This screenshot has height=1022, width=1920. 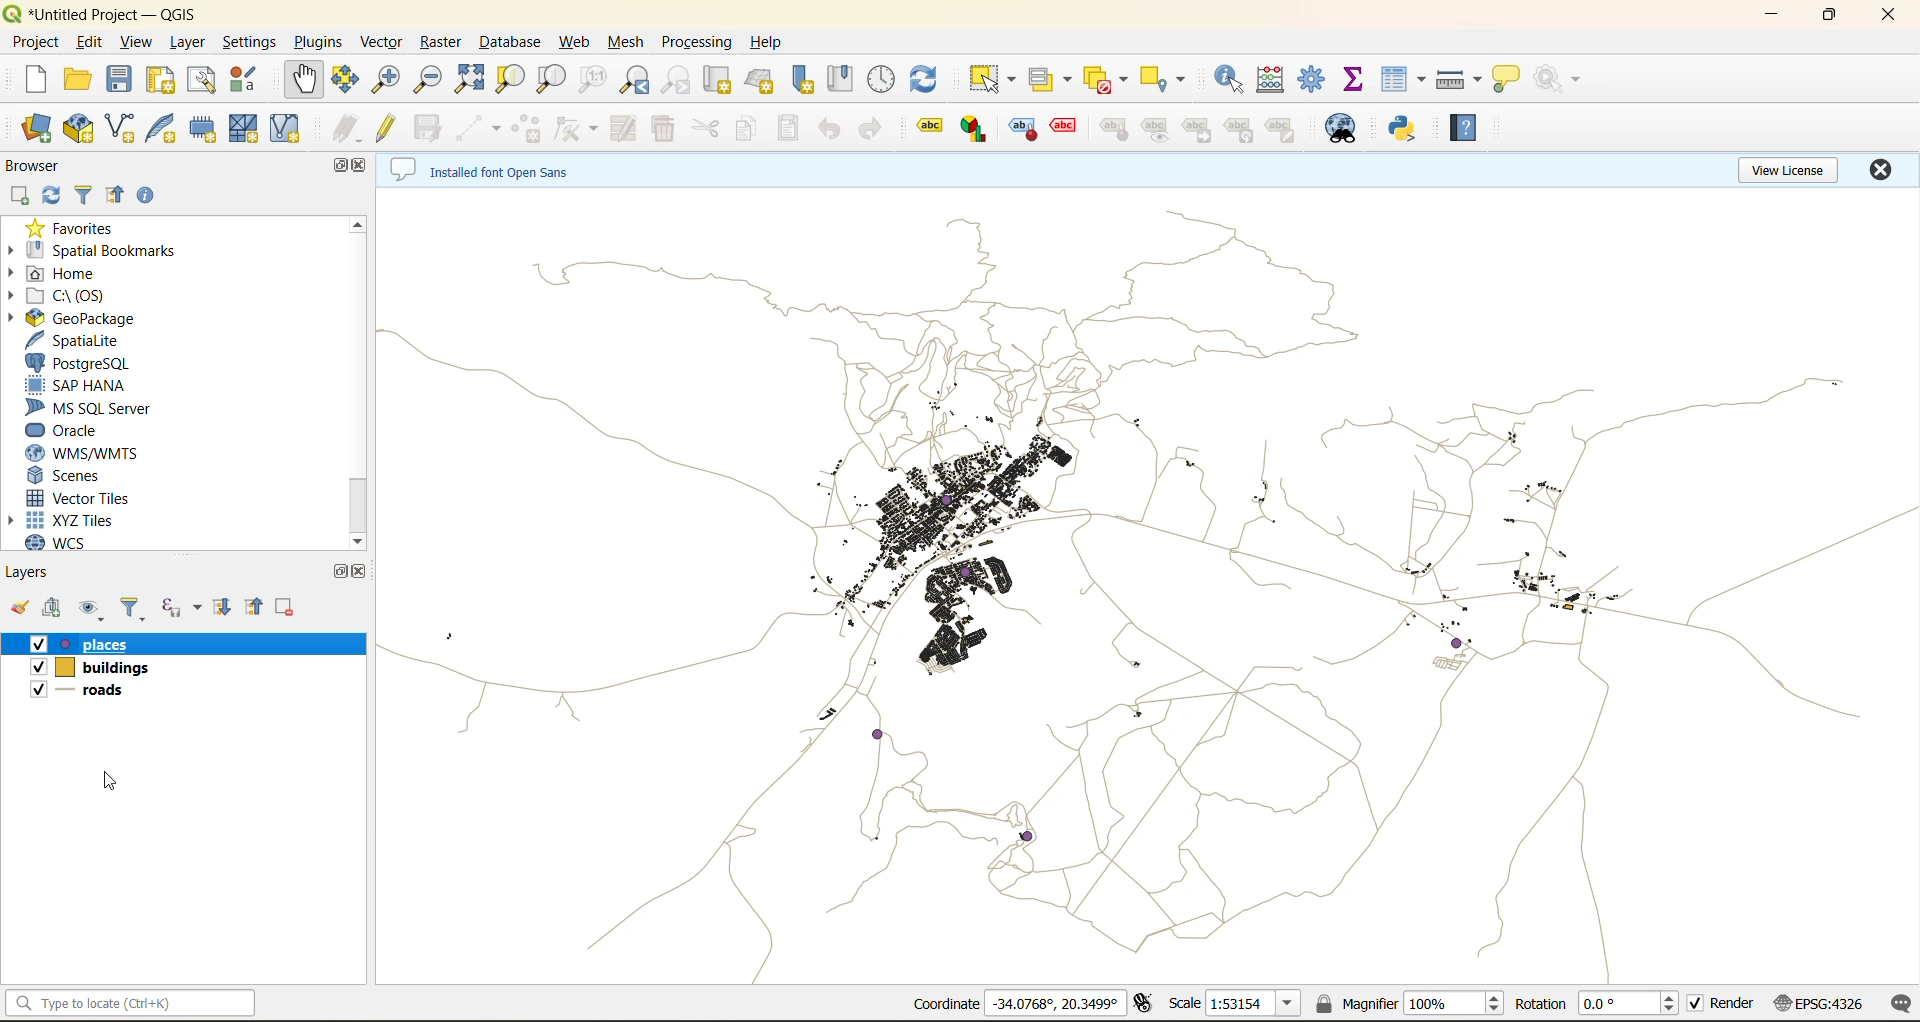 What do you see at coordinates (1462, 80) in the screenshot?
I see `measure line` at bounding box center [1462, 80].